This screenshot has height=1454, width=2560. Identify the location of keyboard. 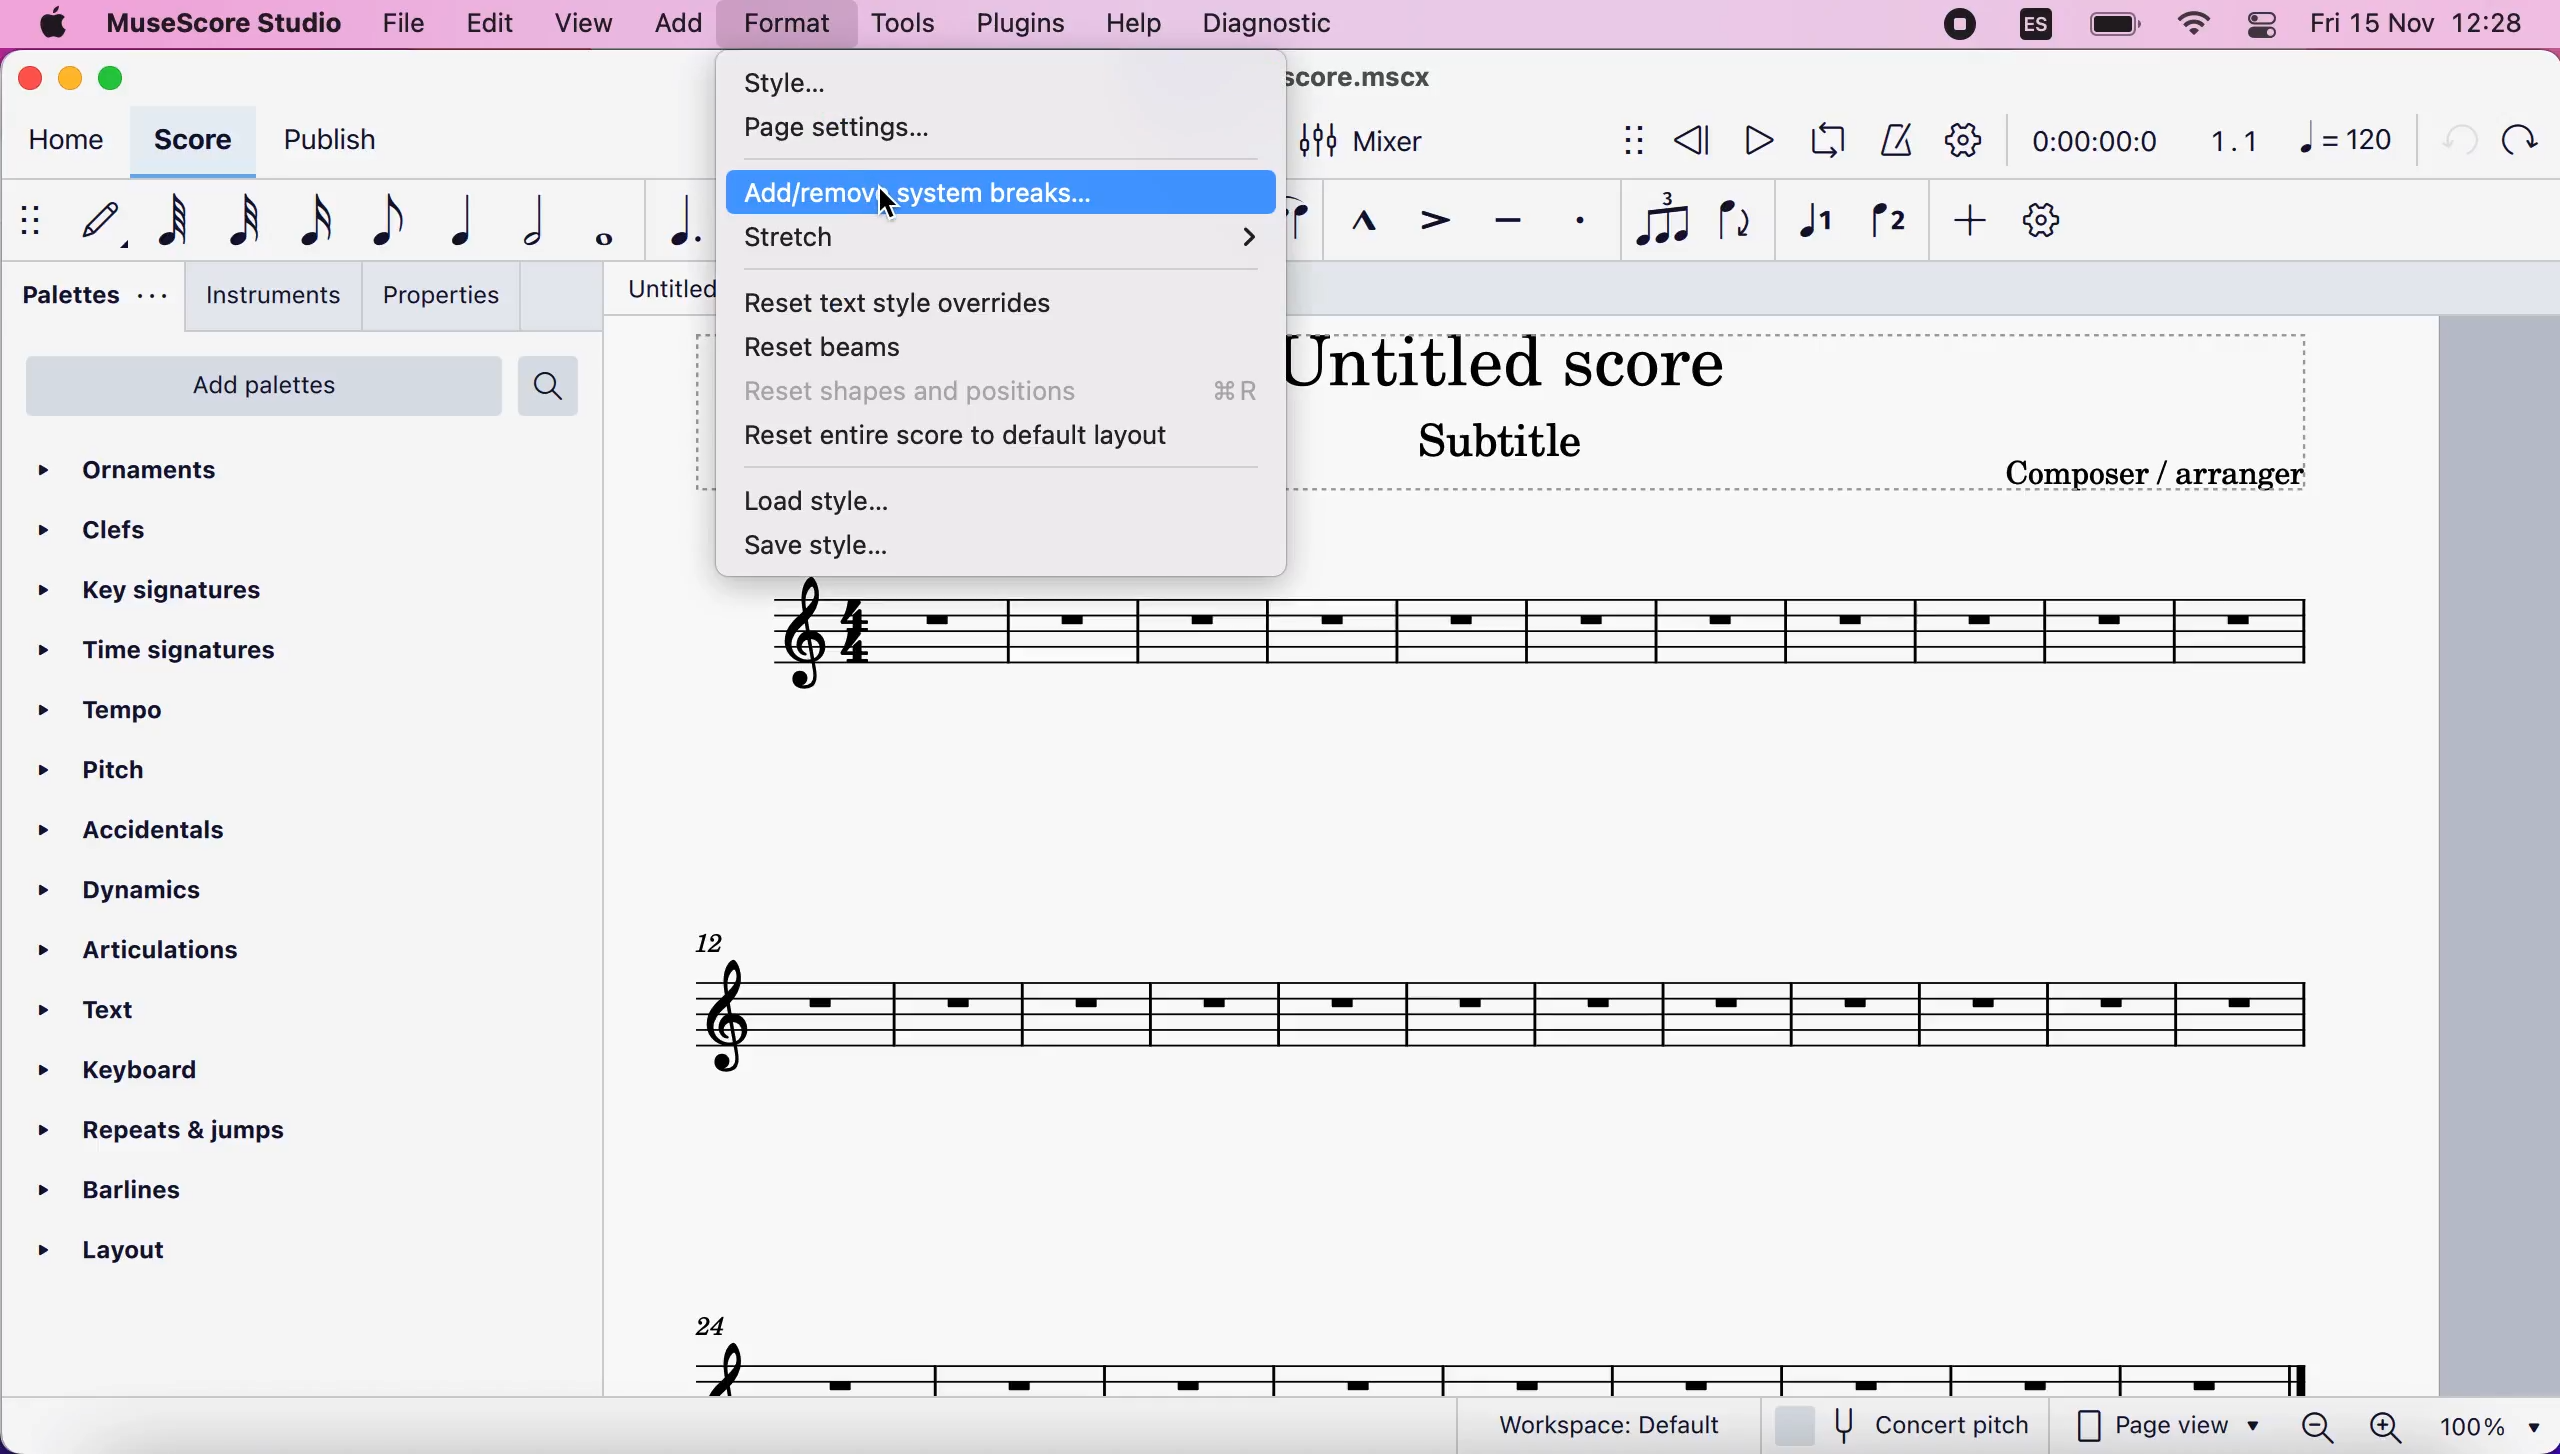
(144, 1075).